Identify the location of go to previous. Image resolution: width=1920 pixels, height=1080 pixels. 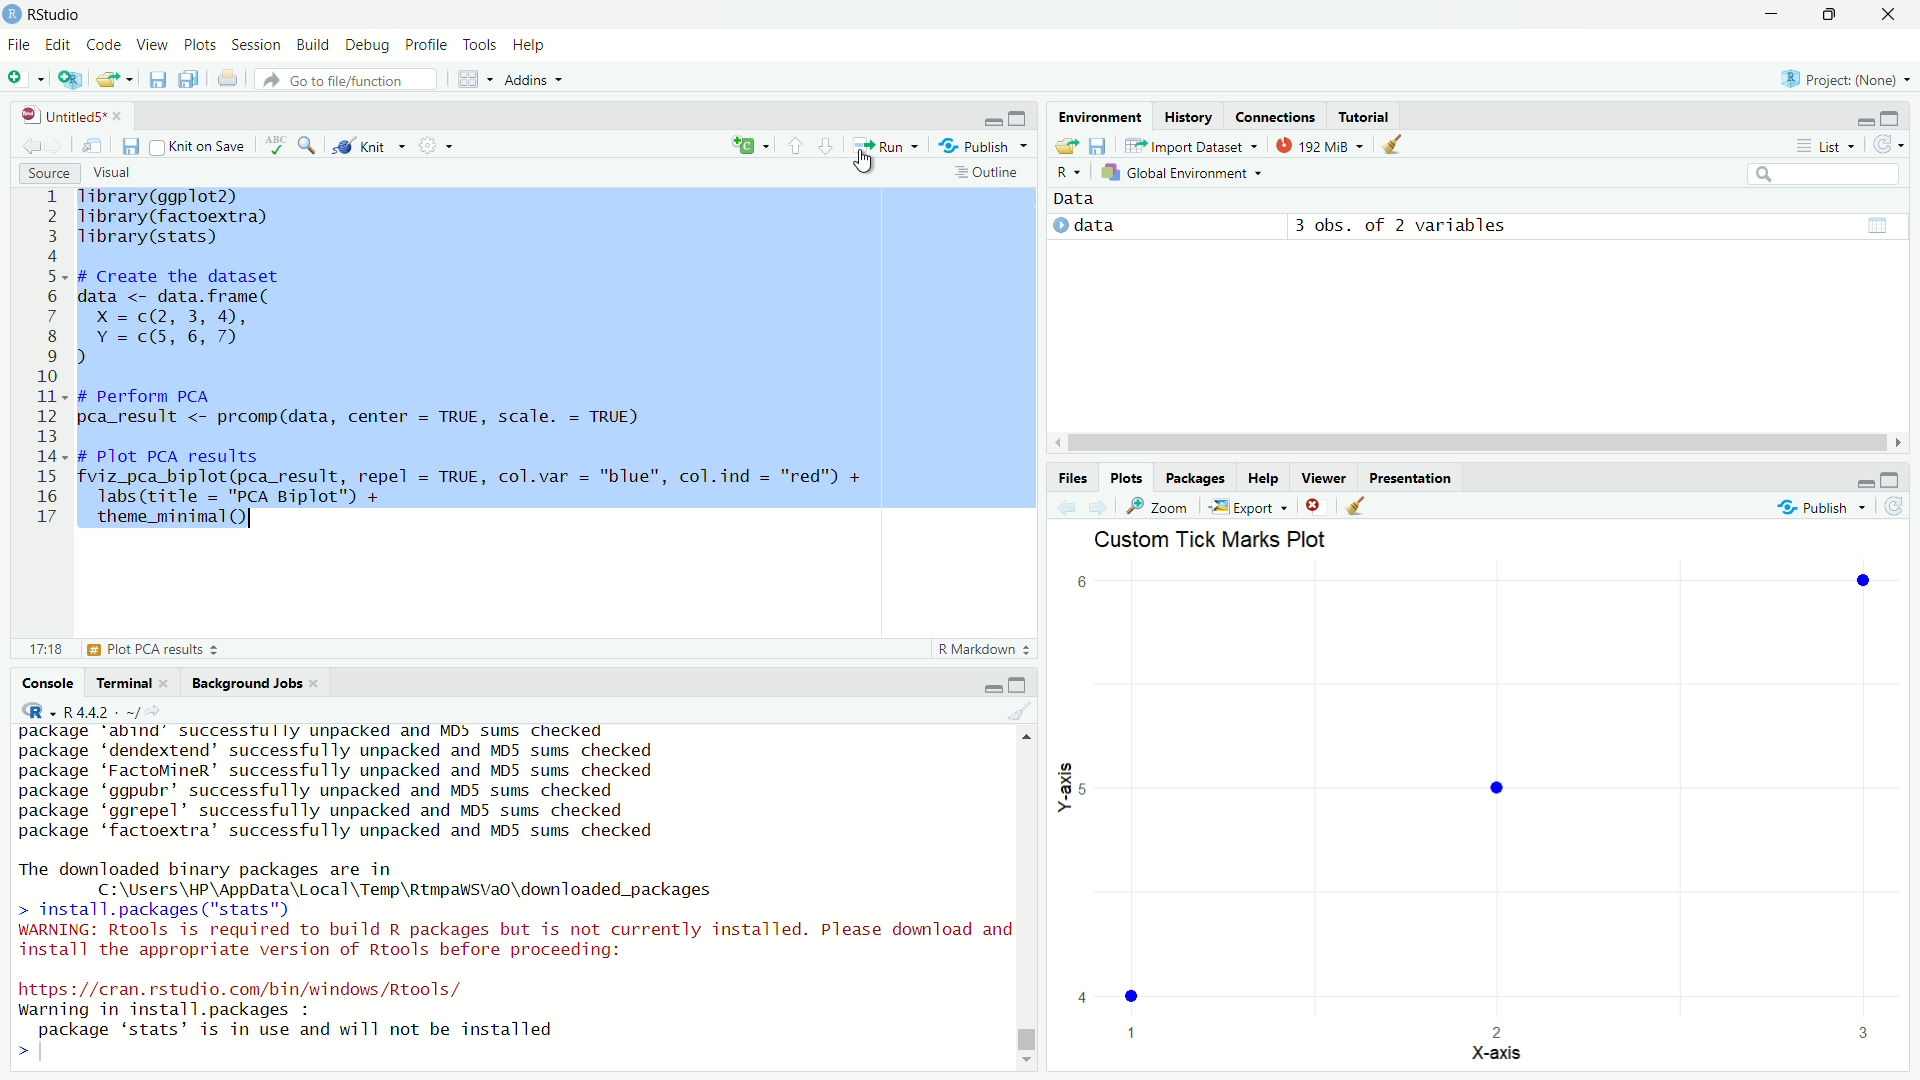
(795, 145).